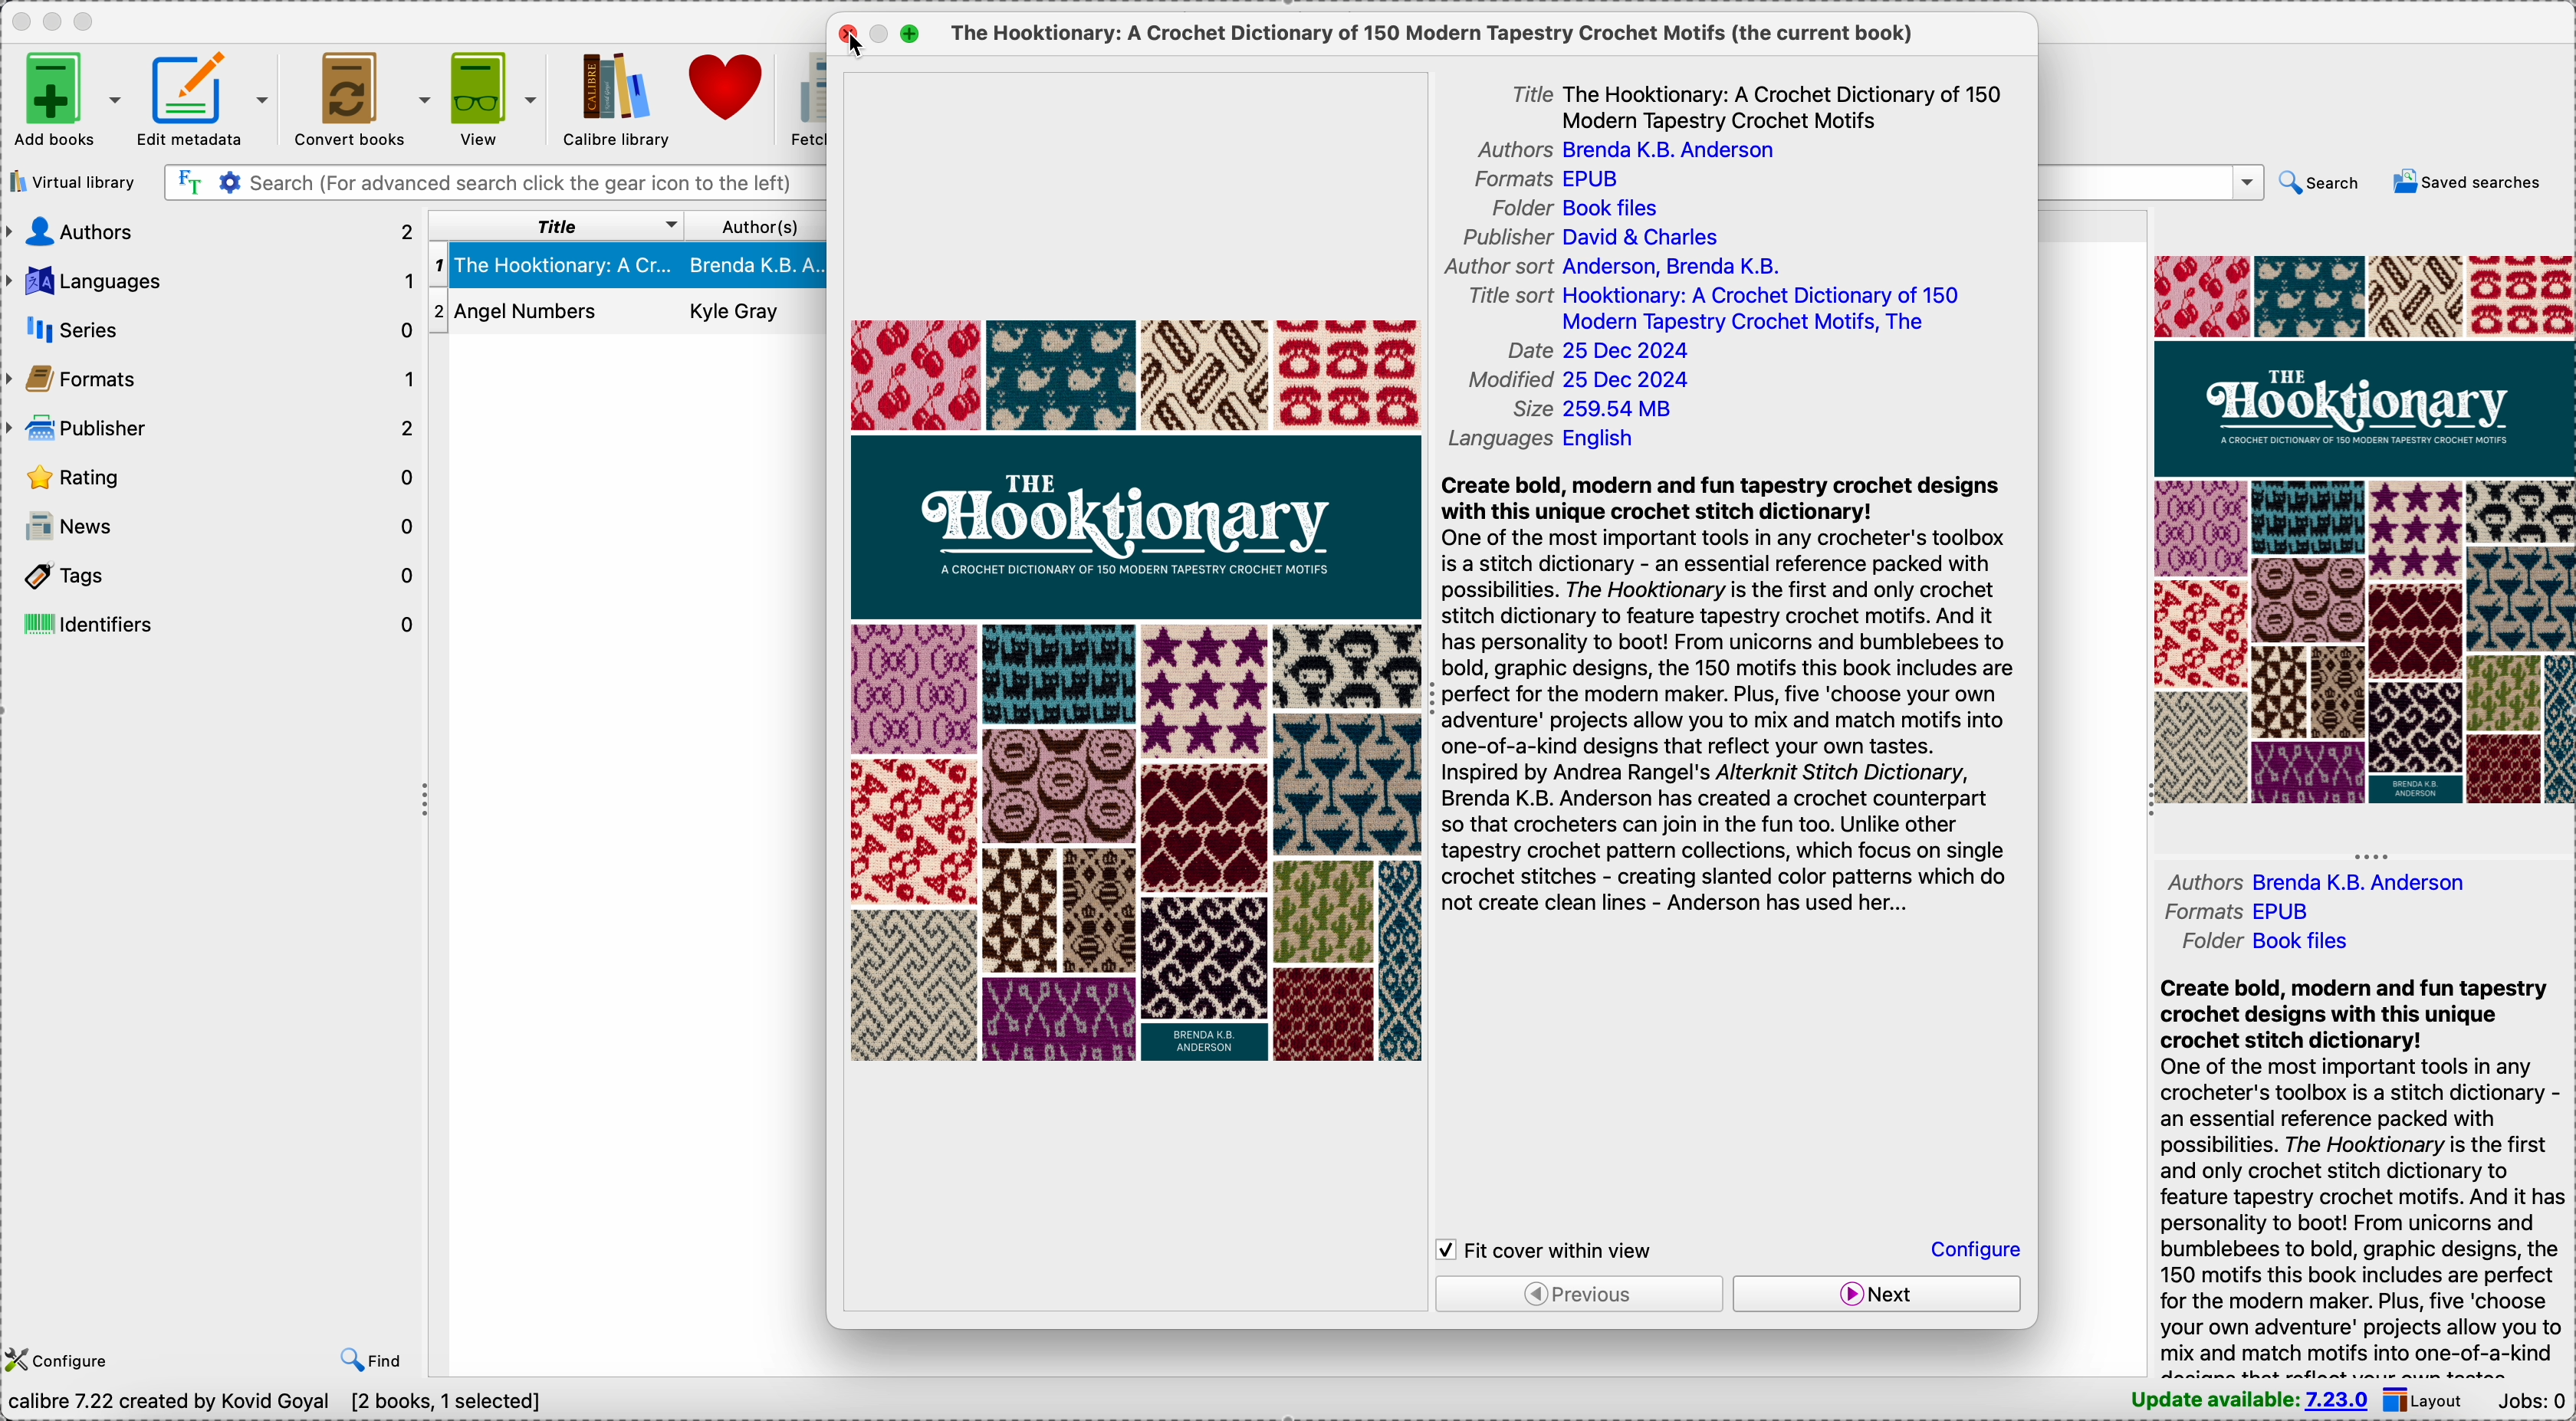  Describe the element at coordinates (370, 1362) in the screenshot. I see `find` at that location.